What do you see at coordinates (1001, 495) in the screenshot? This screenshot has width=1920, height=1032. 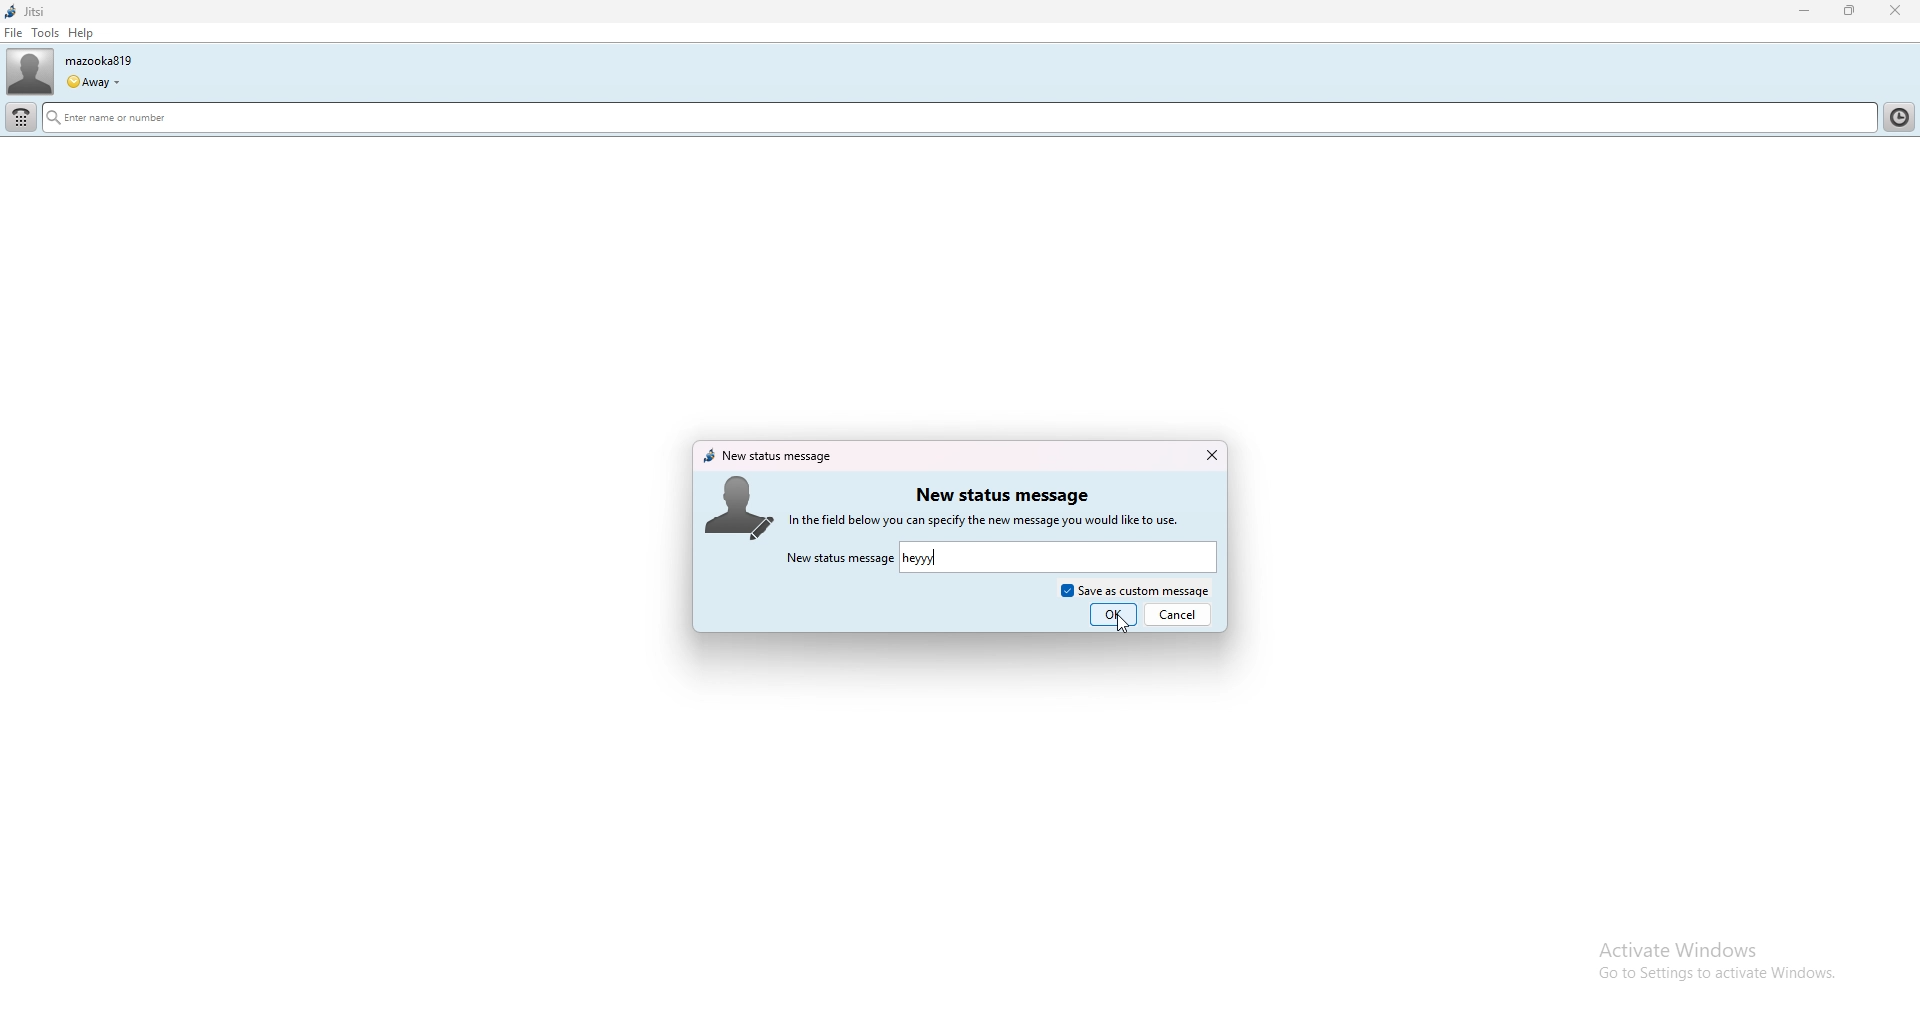 I see `new status message` at bounding box center [1001, 495].